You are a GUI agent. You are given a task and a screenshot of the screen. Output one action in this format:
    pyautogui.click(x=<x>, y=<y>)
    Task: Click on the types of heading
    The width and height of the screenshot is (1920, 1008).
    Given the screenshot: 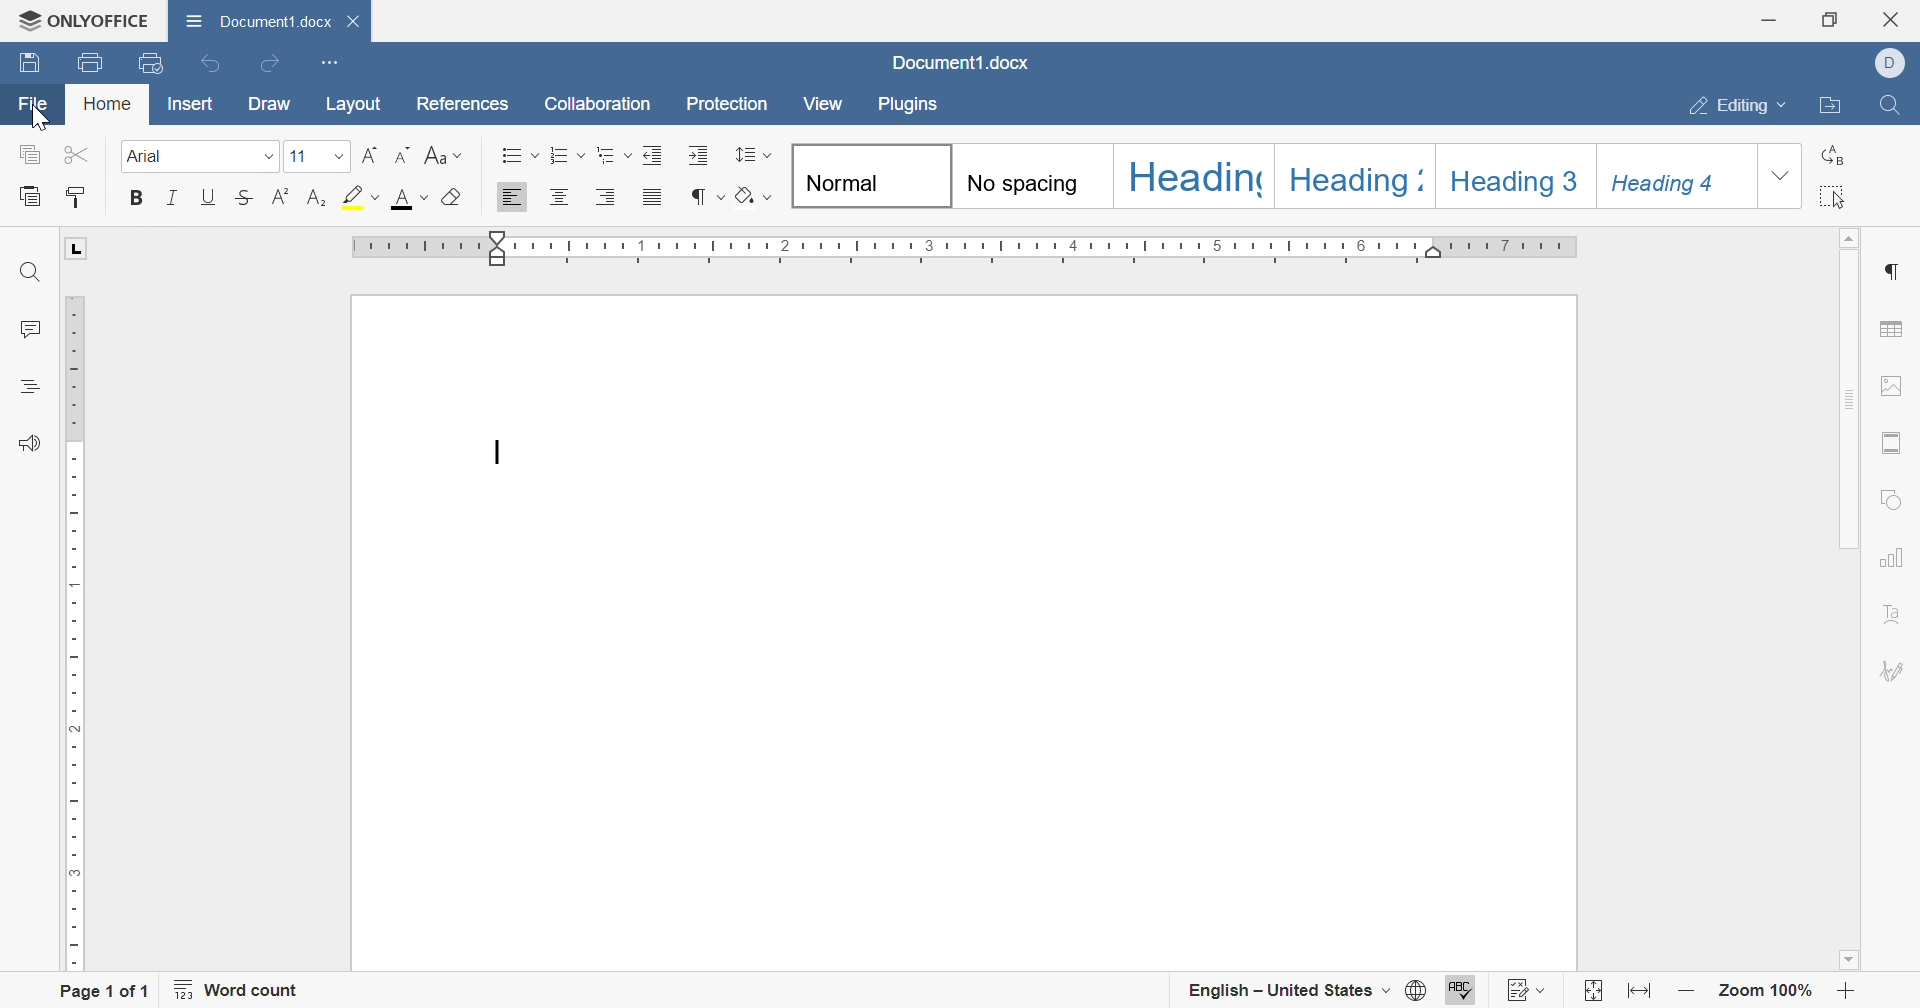 What is the action you would take?
    pyautogui.click(x=1272, y=172)
    